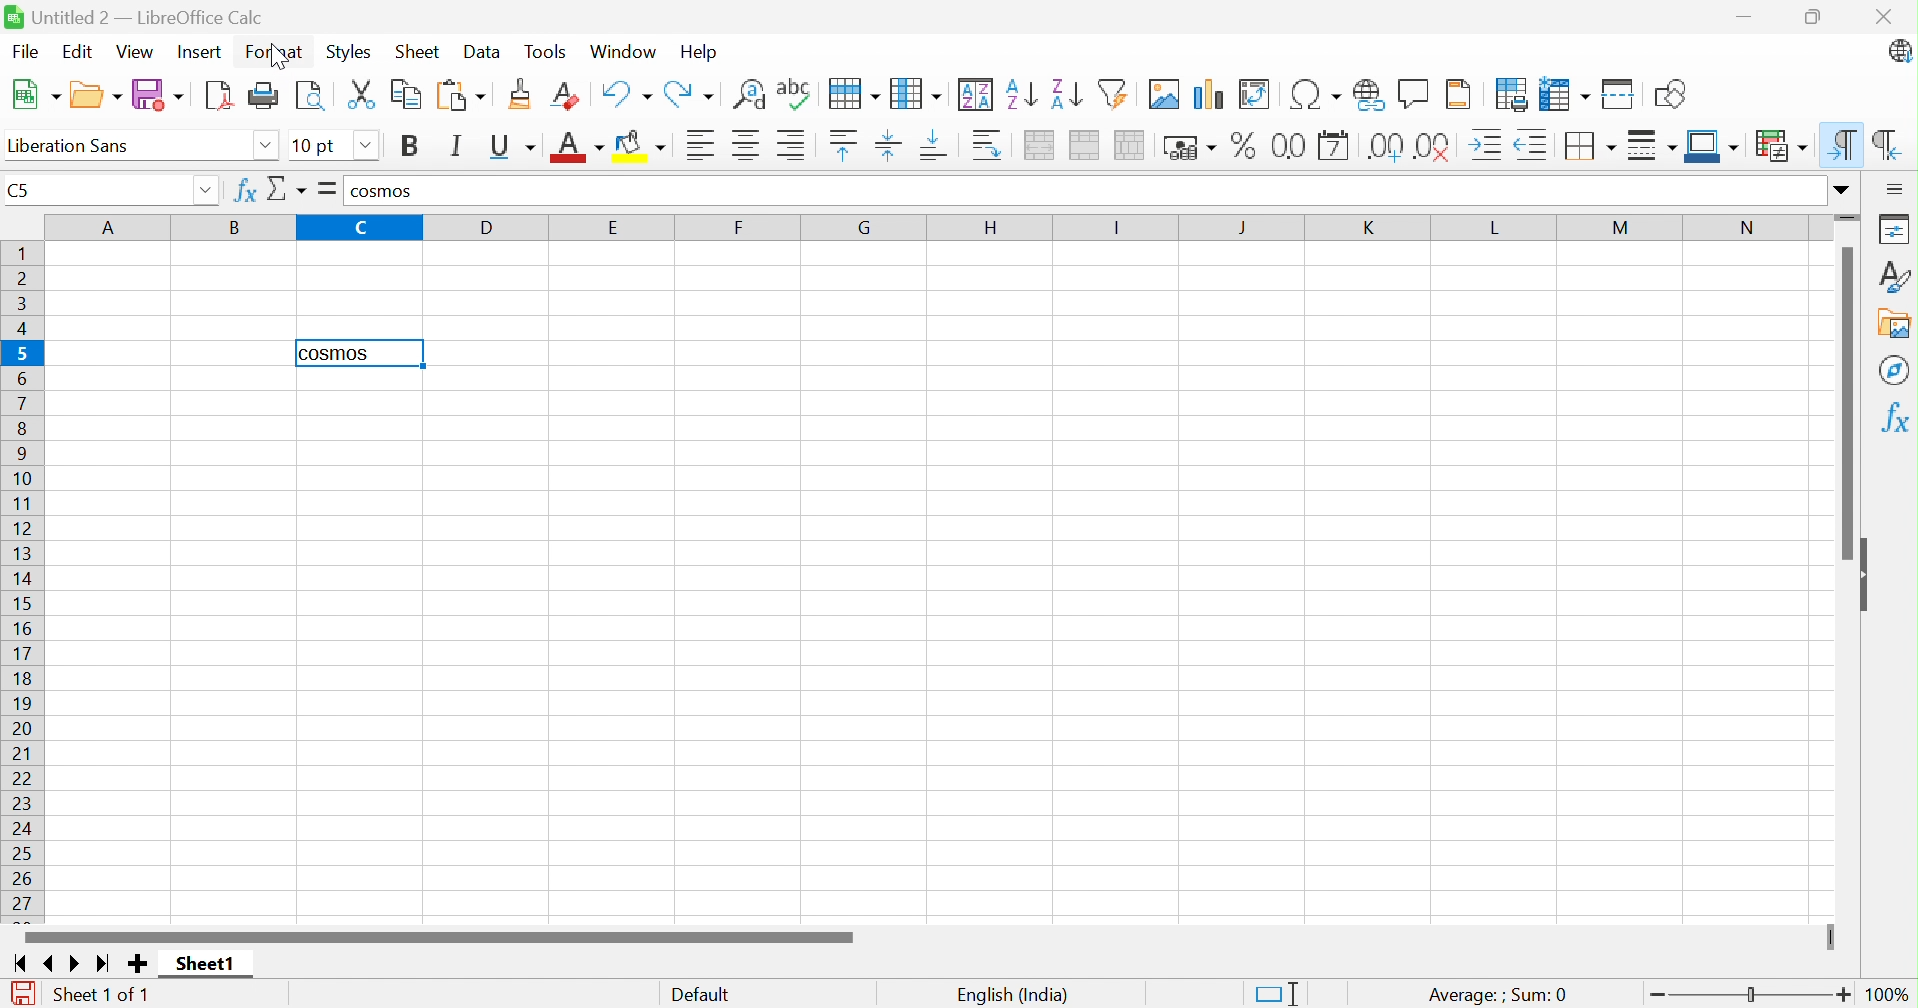 The image size is (1918, 1008). What do you see at coordinates (1039, 145) in the screenshot?
I see `Merge and center or unmerge cells depending on the current toggle state` at bounding box center [1039, 145].